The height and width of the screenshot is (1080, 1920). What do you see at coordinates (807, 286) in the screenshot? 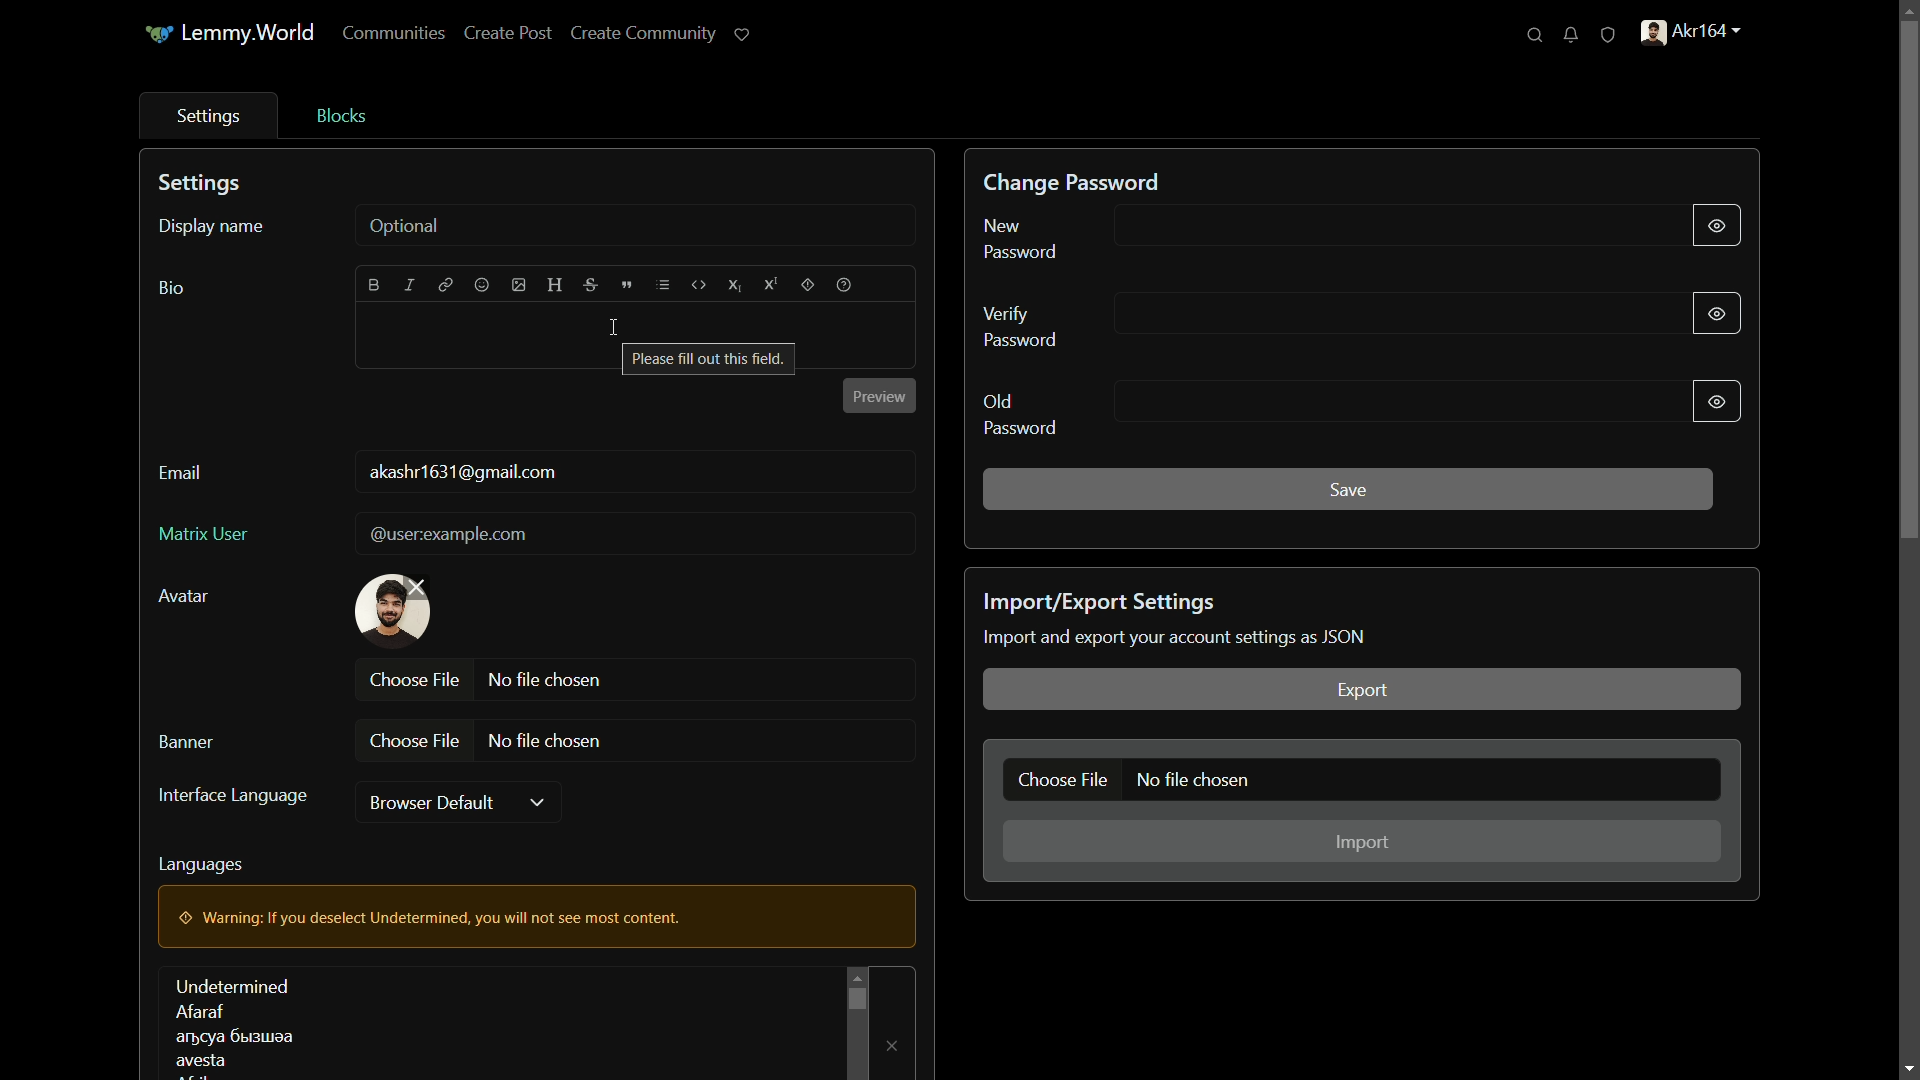
I see `spoiler` at bounding box center [807, 286].